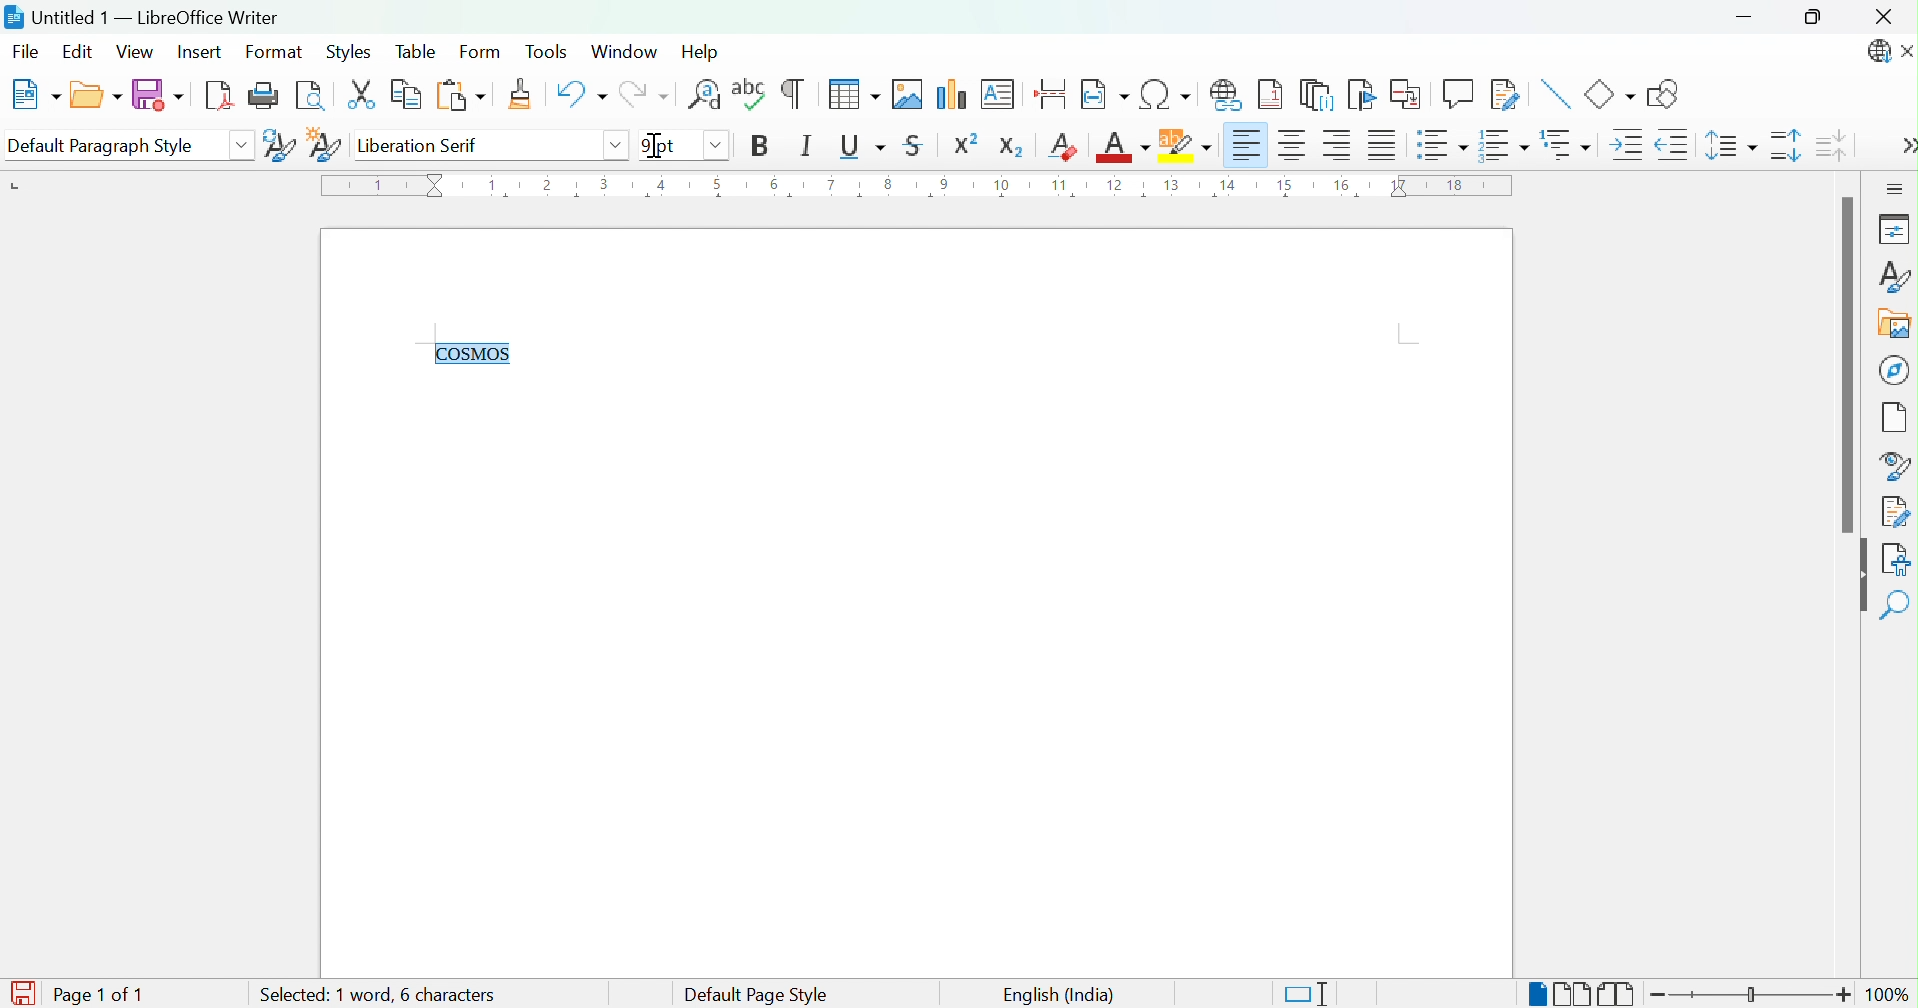 The height and width of the screenshot is (1008, 1918). What do you see at coordinates (1892, 228) in the screenshot?
I see `Properties` at bounding box center [1892, 228].